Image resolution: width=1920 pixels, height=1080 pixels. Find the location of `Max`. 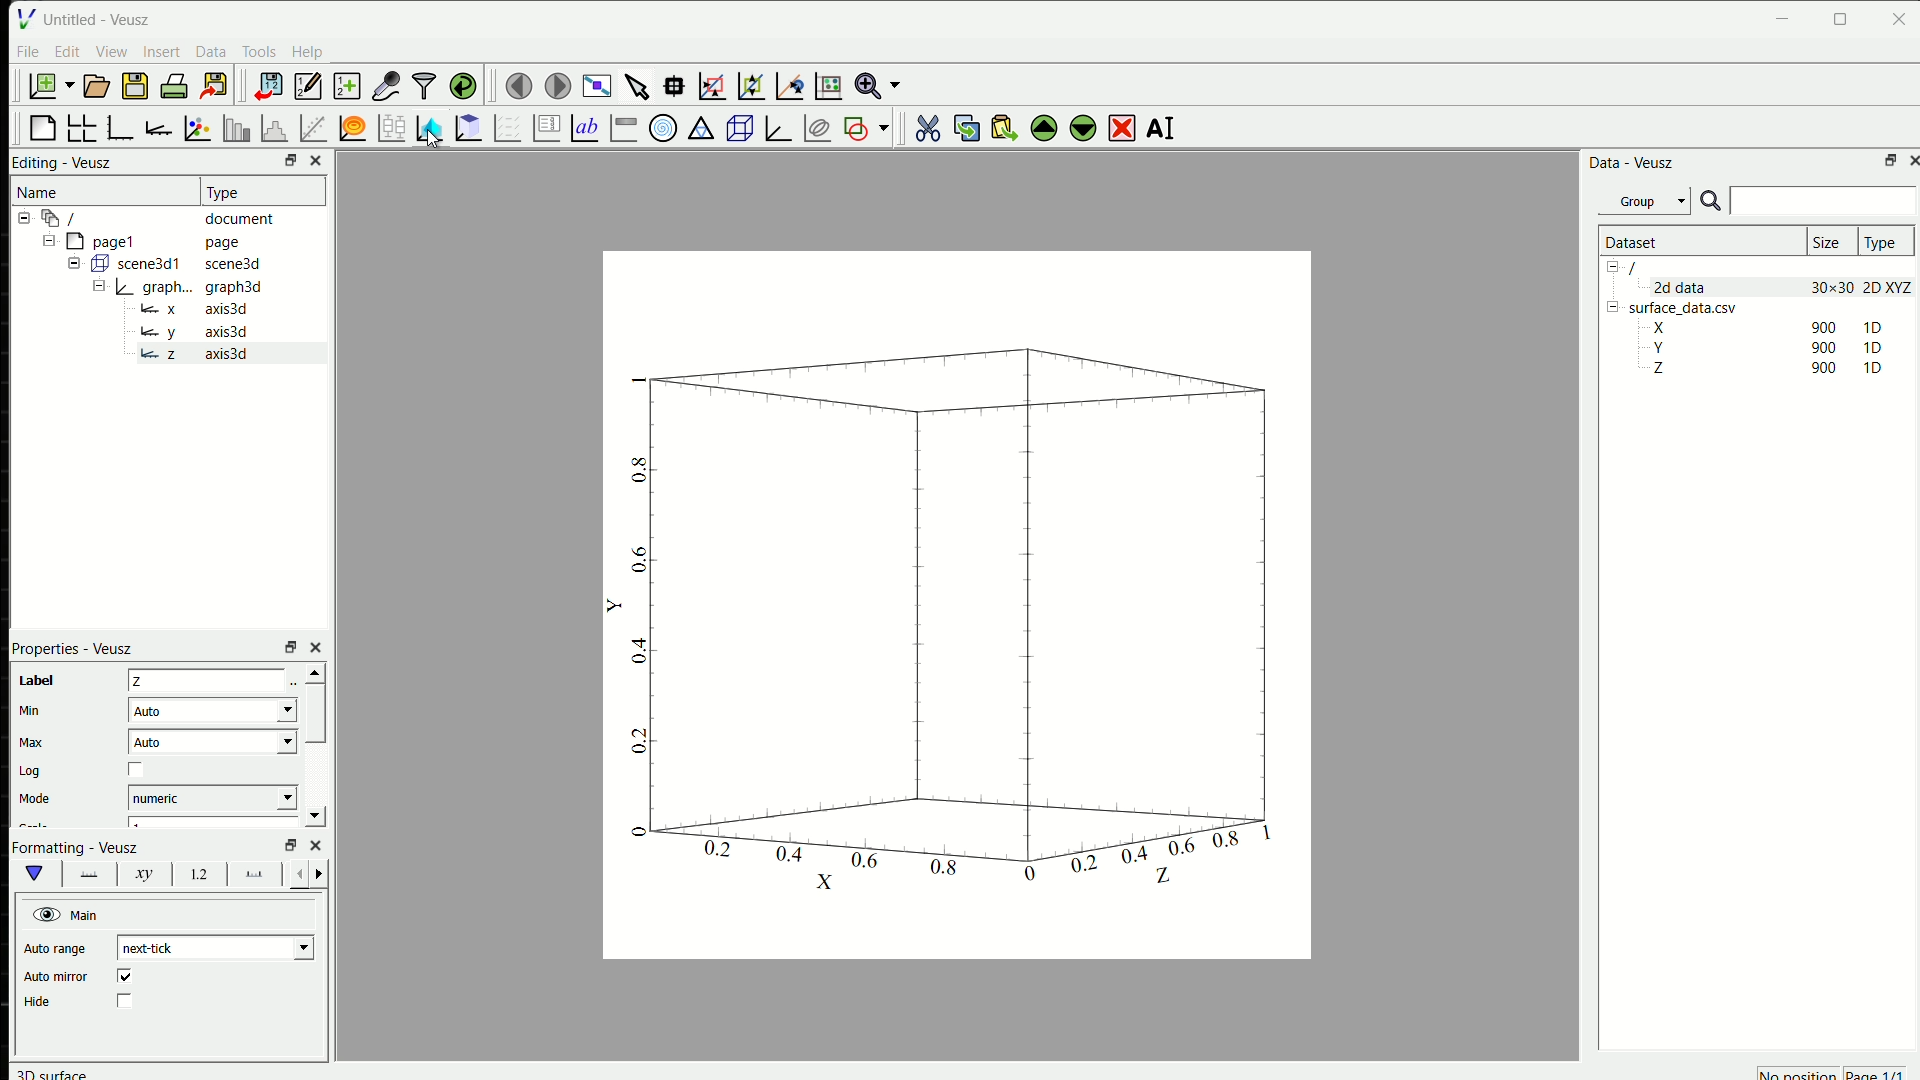

Max is located at coordinates (32, 743).